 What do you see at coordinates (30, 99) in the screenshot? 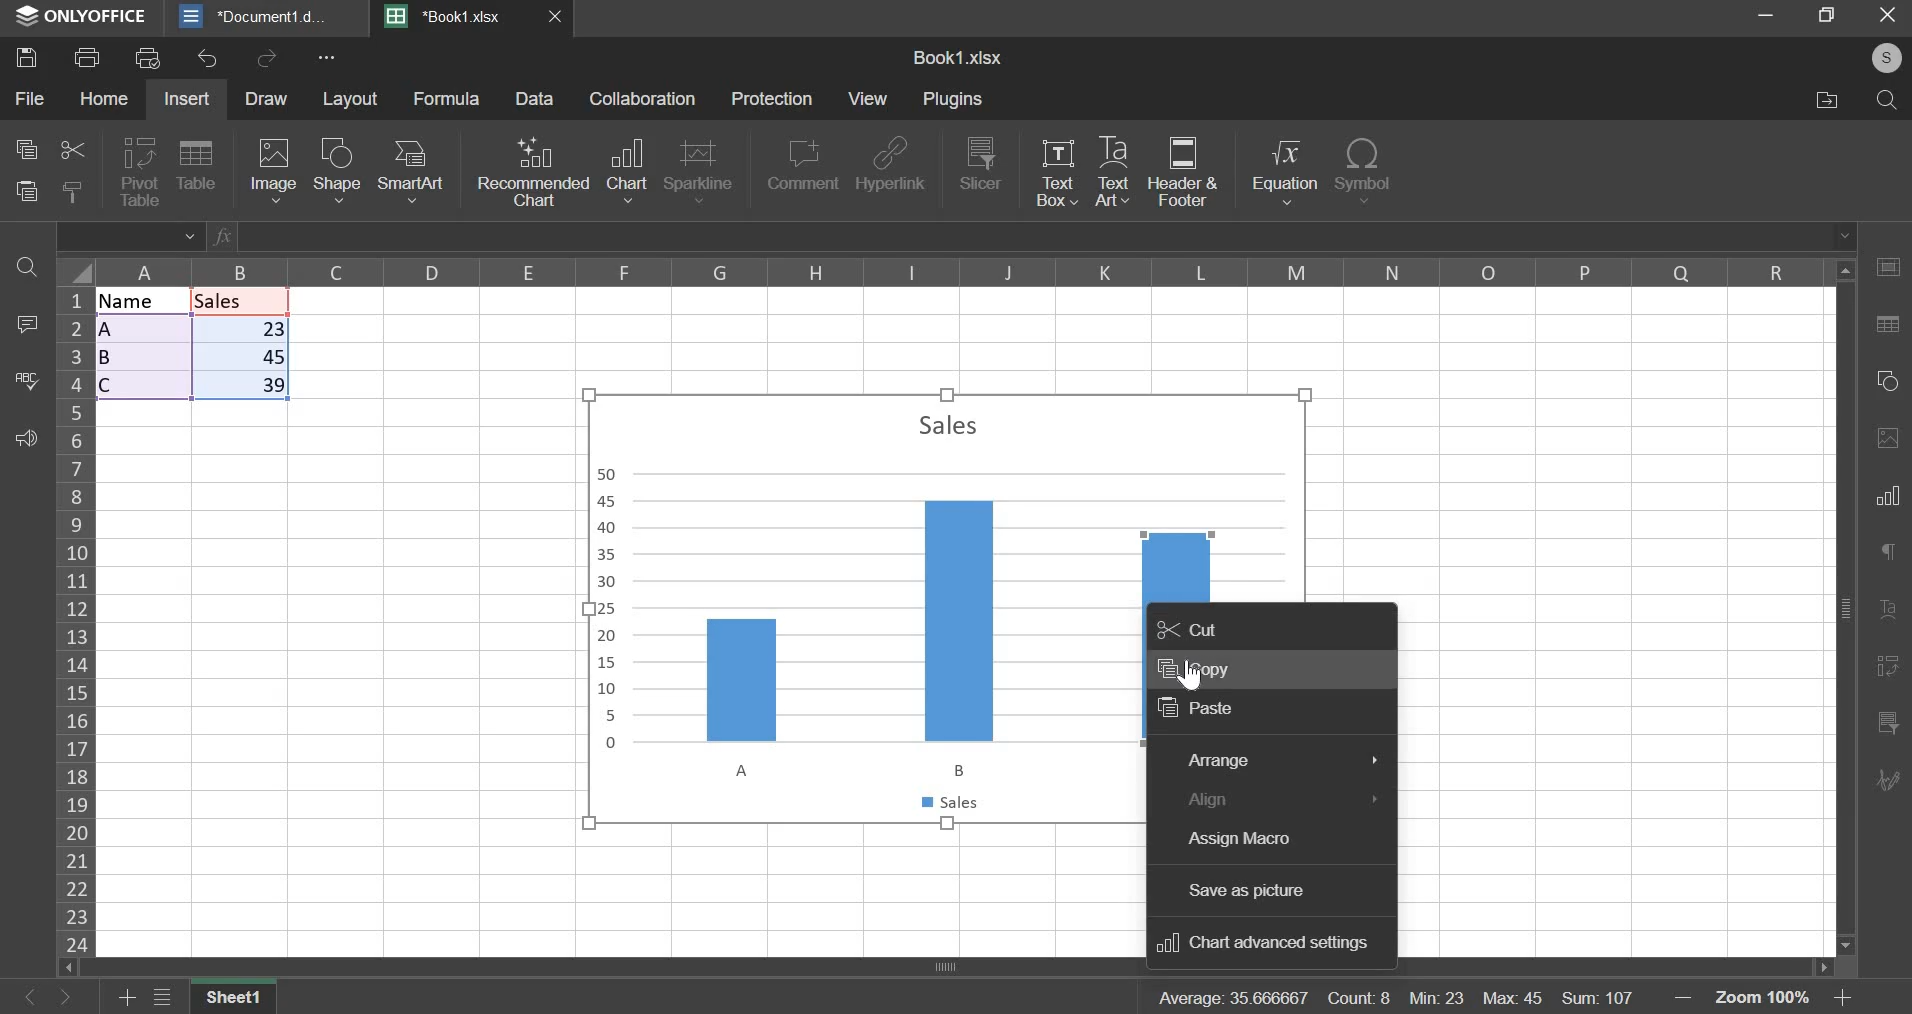
I see `file` at bounding box center [30, 99].